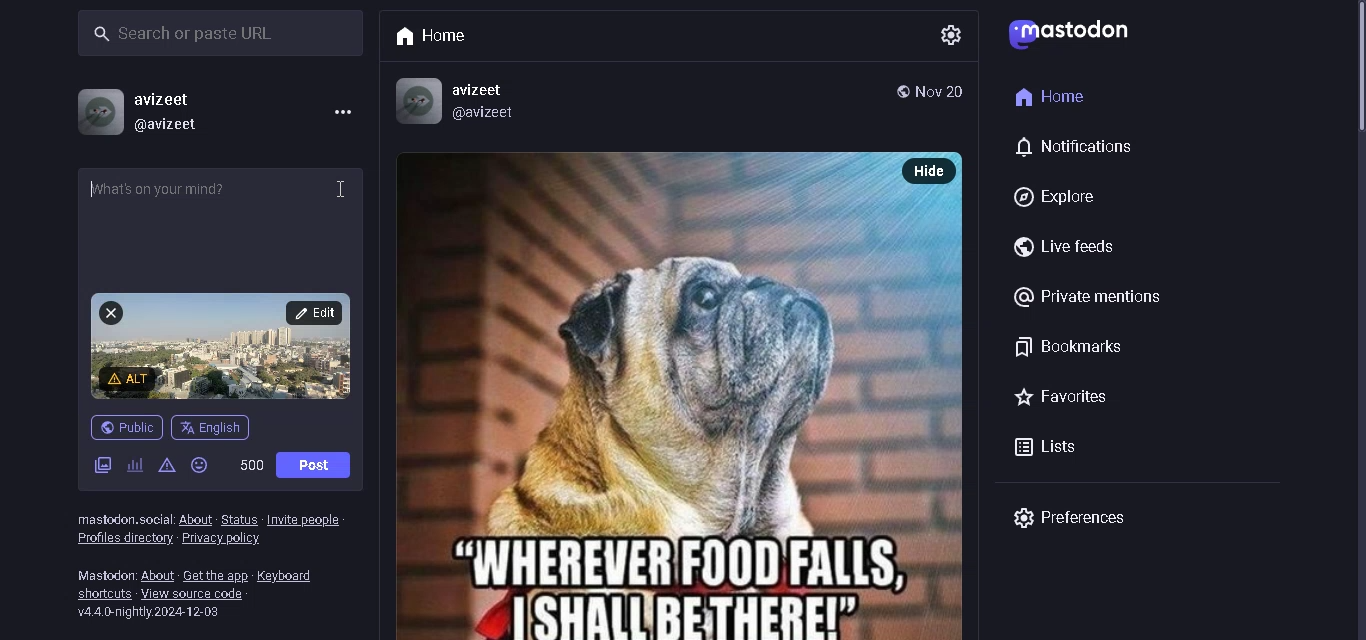 This screenshot has width=1366, height=640. I want to click on content warning, so click(167, 472).